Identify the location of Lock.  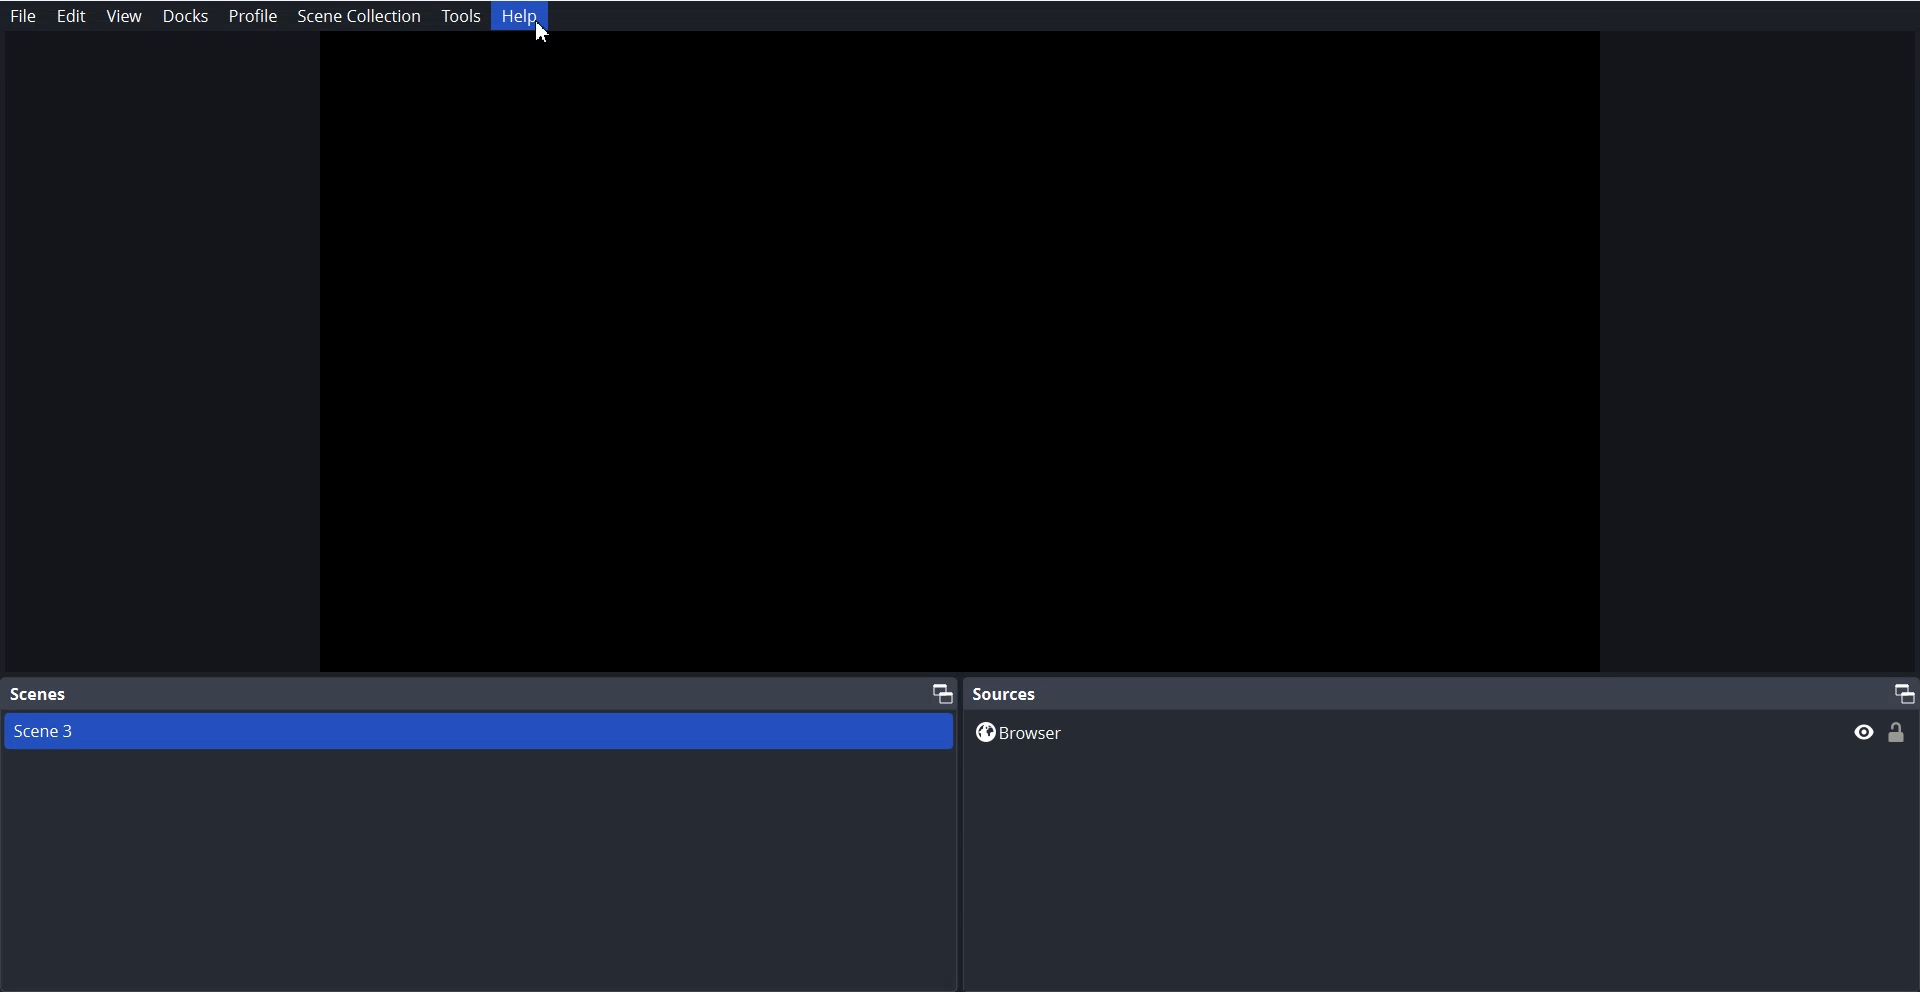
(1898, 734).